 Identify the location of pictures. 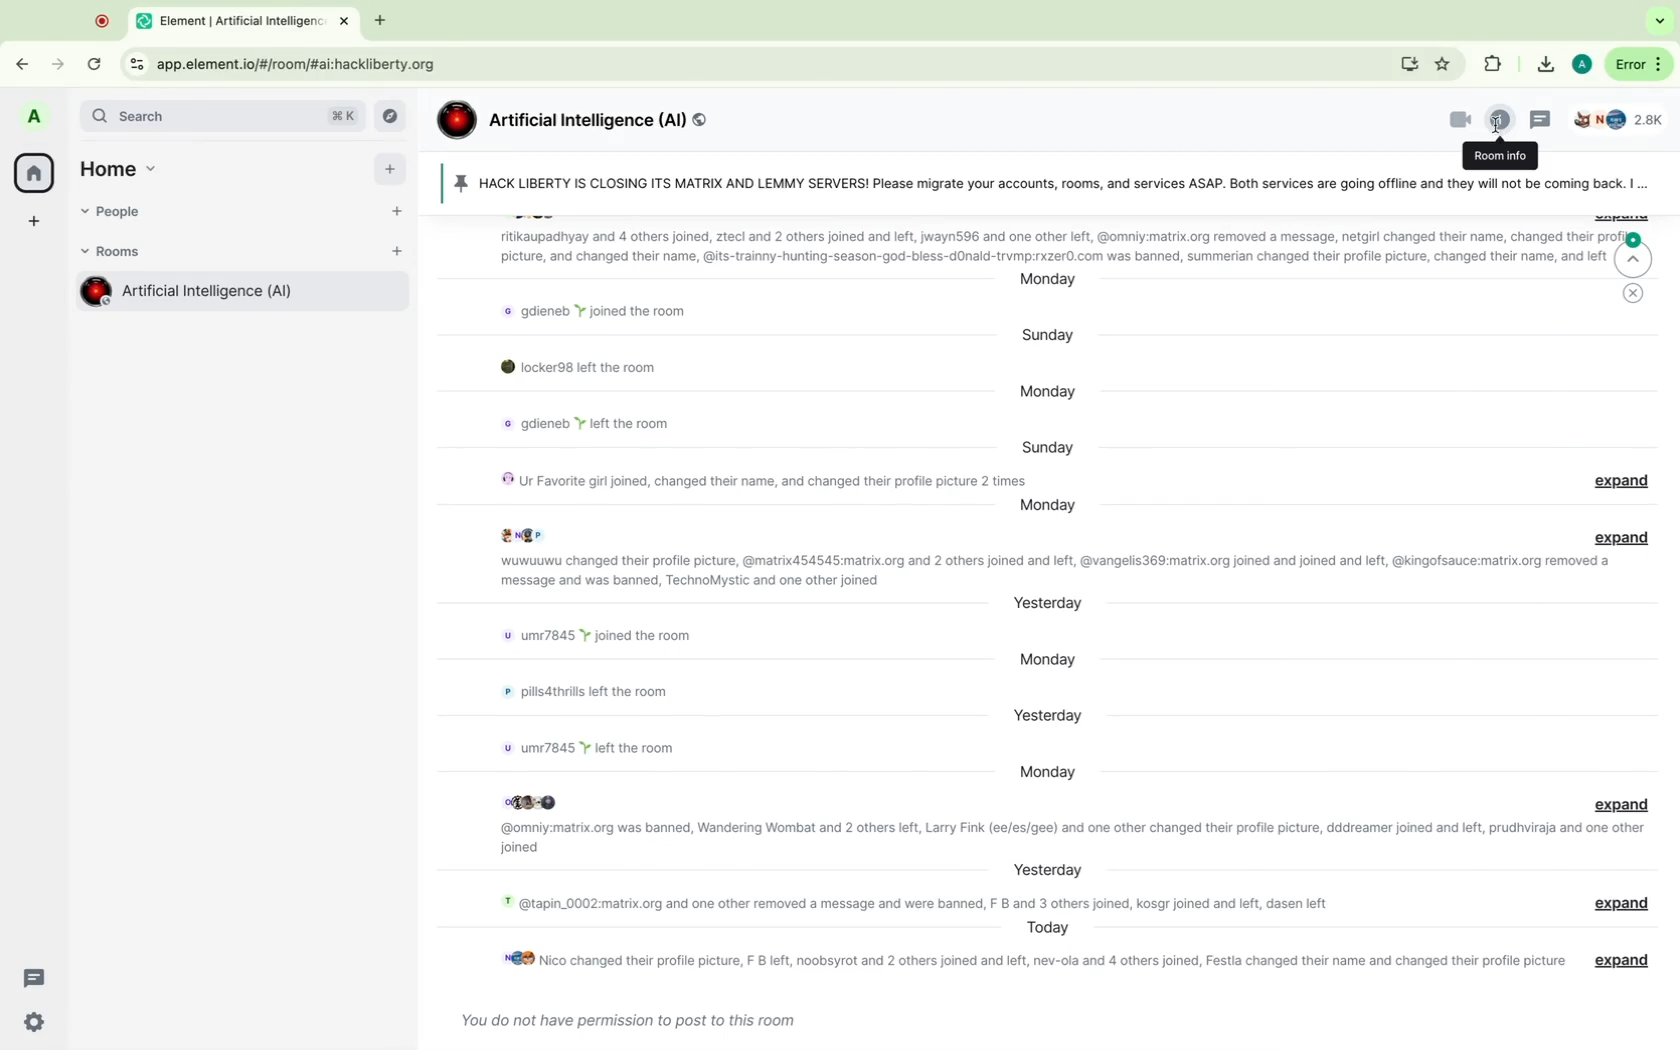
(538, 800).